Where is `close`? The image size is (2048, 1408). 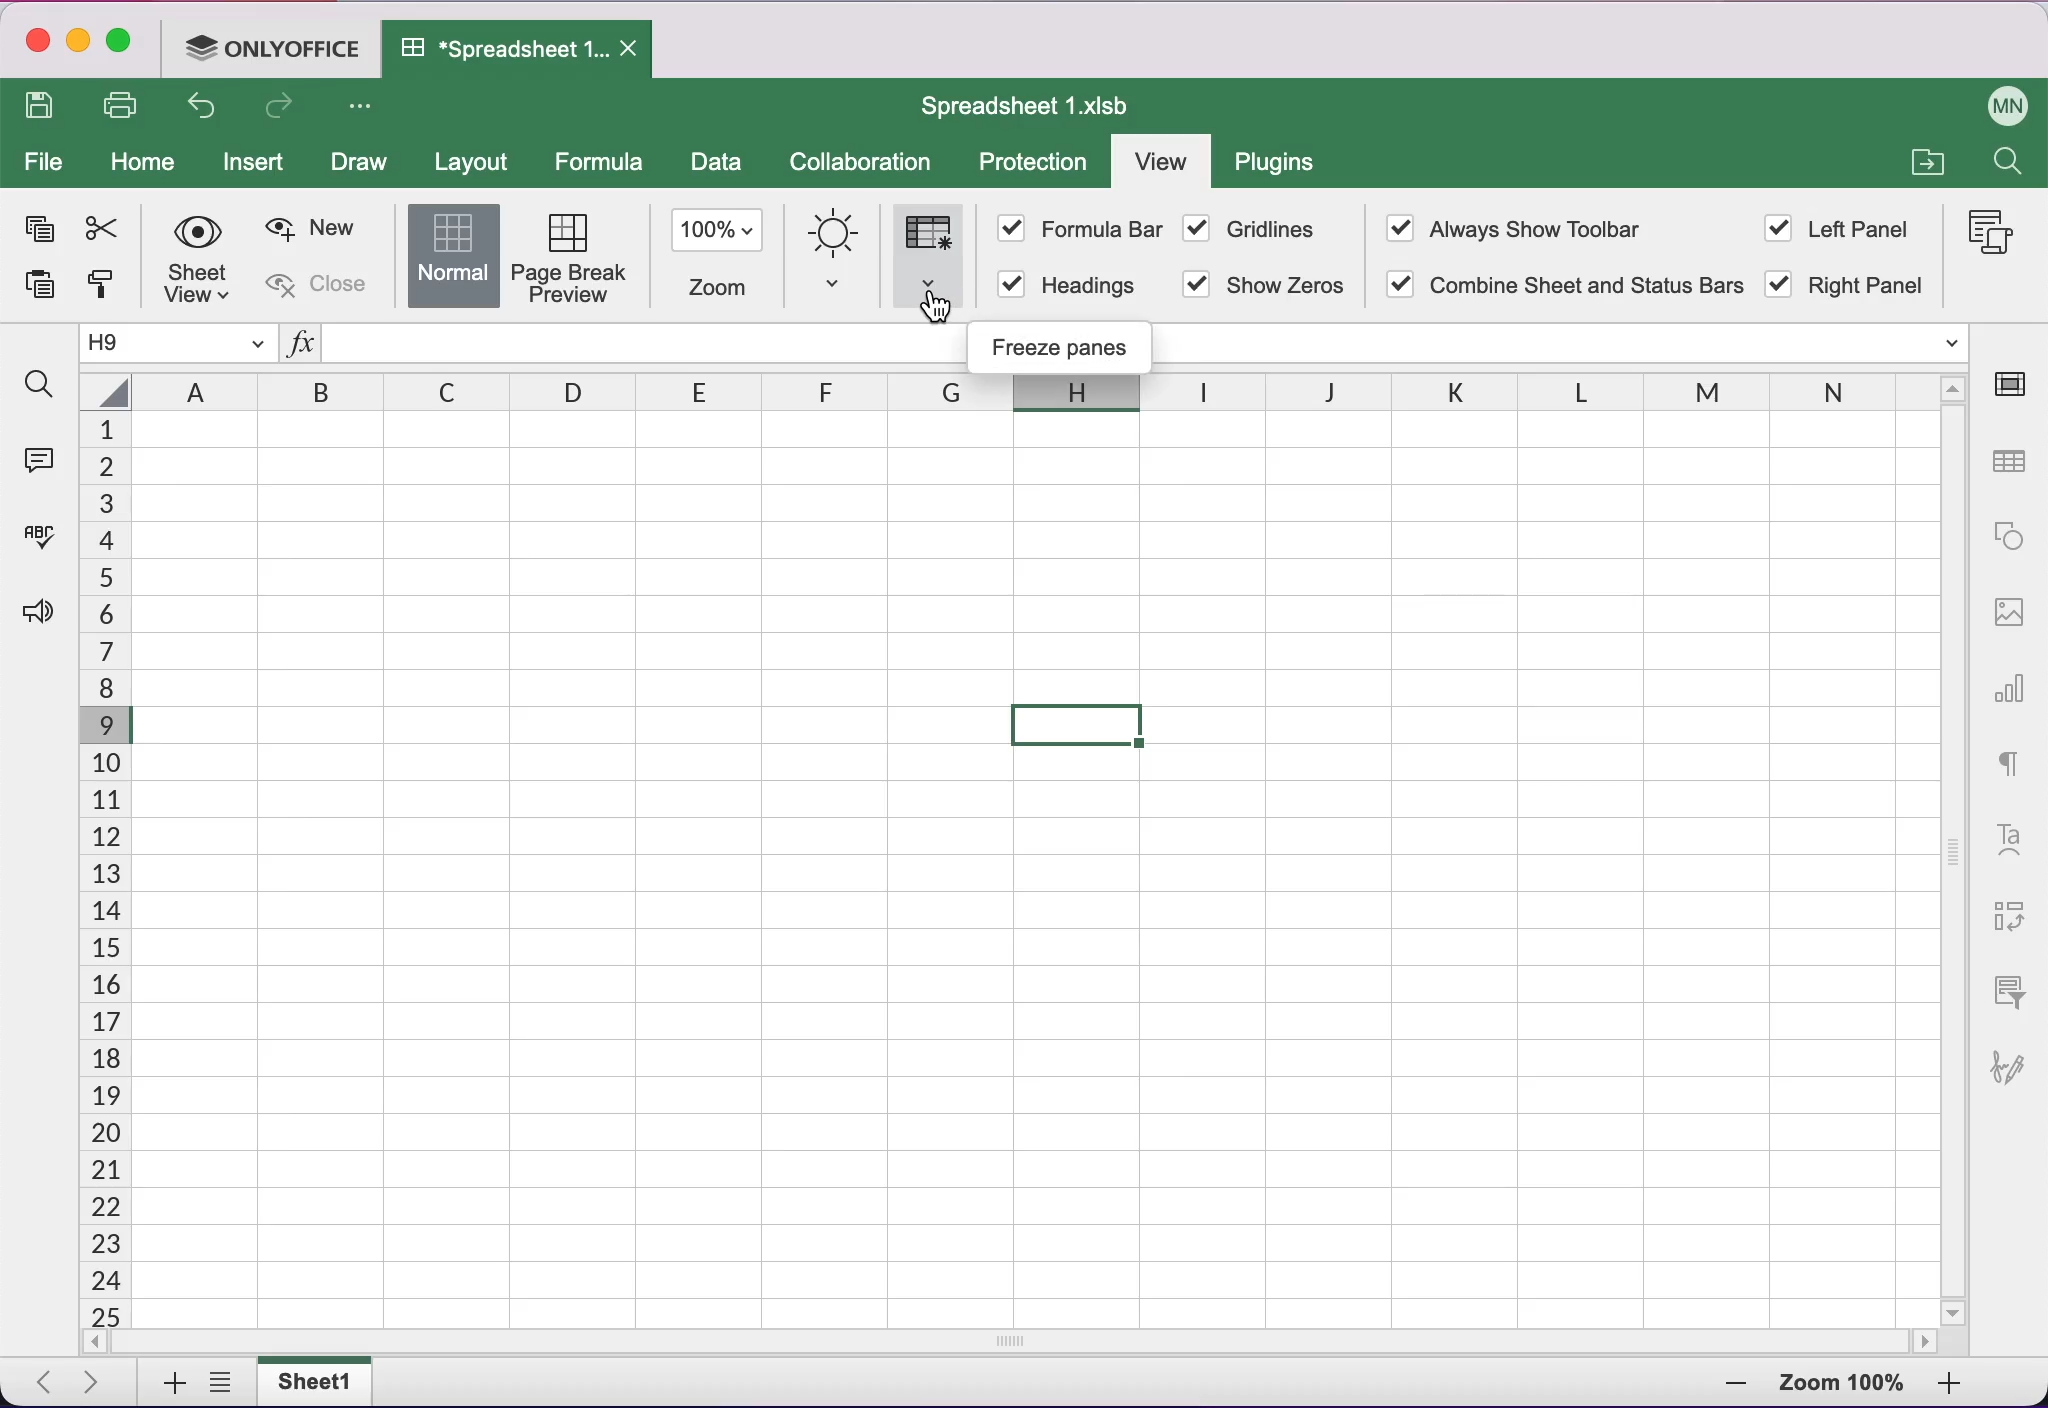 close is located at coordinates (37, 41).